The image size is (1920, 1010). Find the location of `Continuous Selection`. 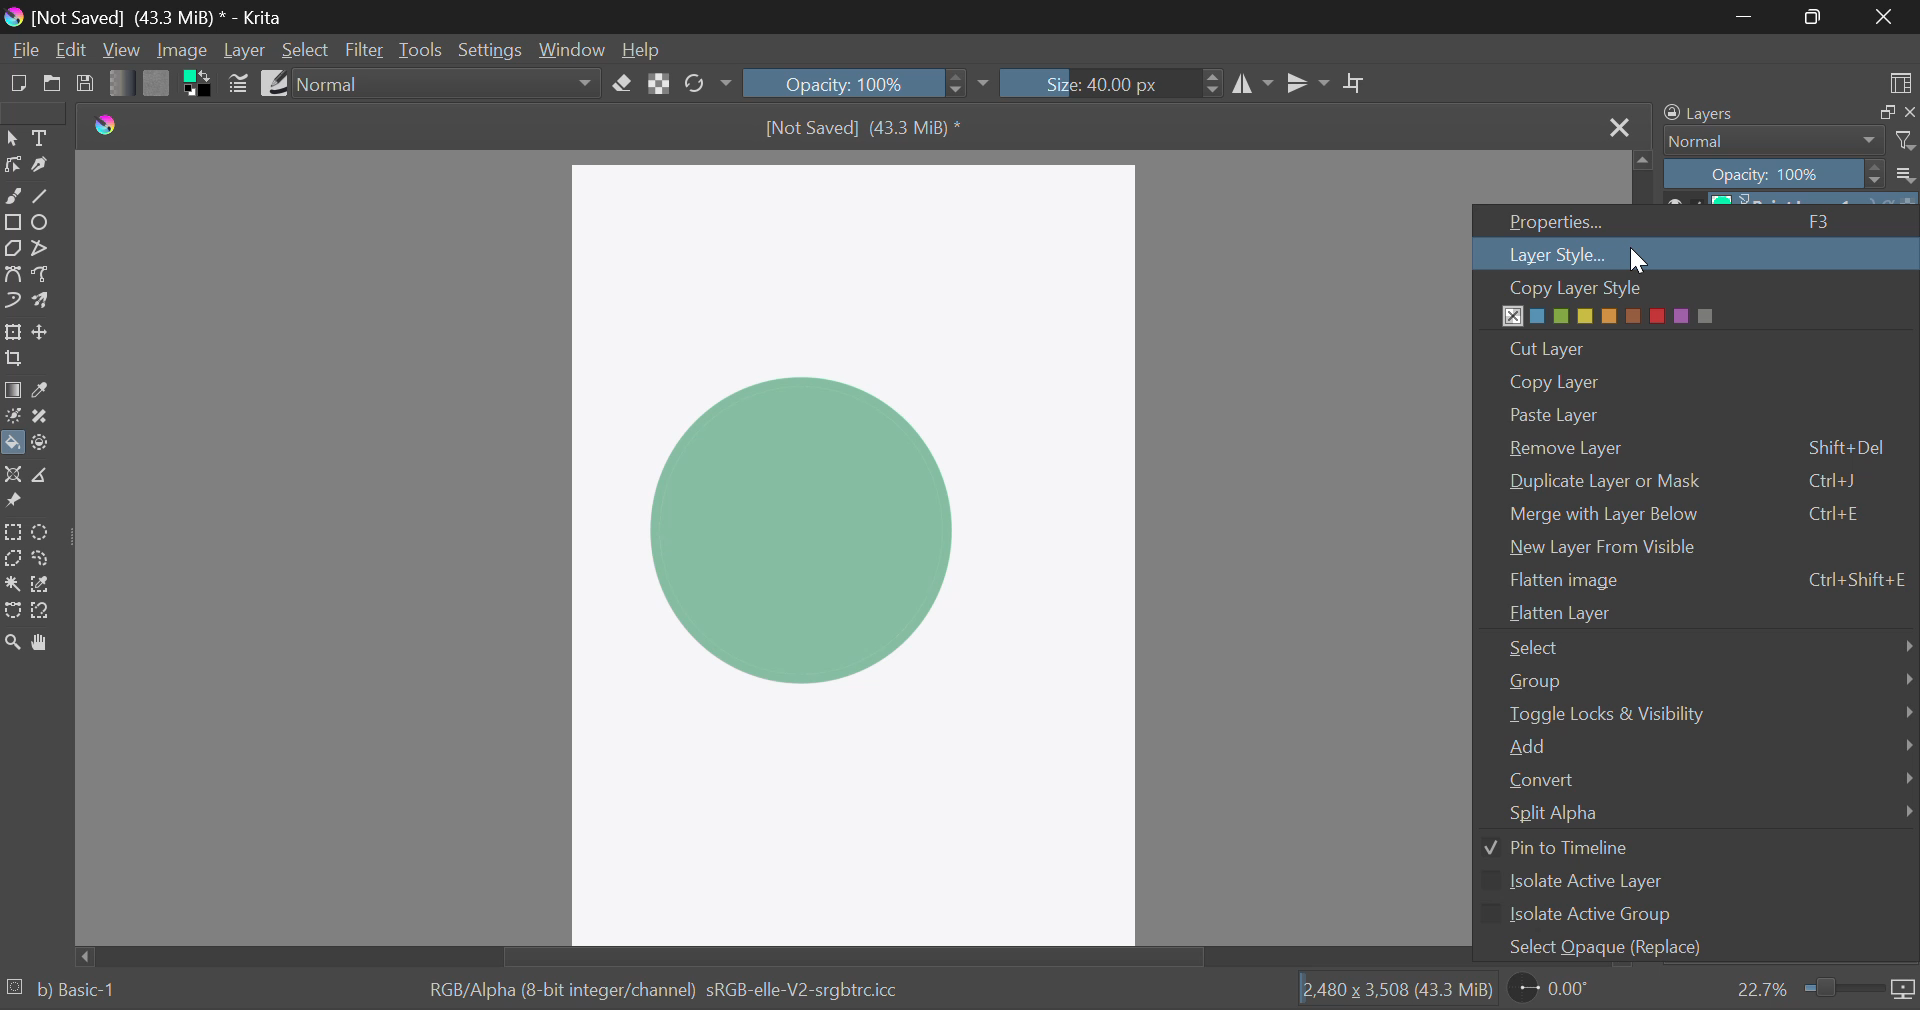

Continuous Selection is located at coordinates (12, 587).